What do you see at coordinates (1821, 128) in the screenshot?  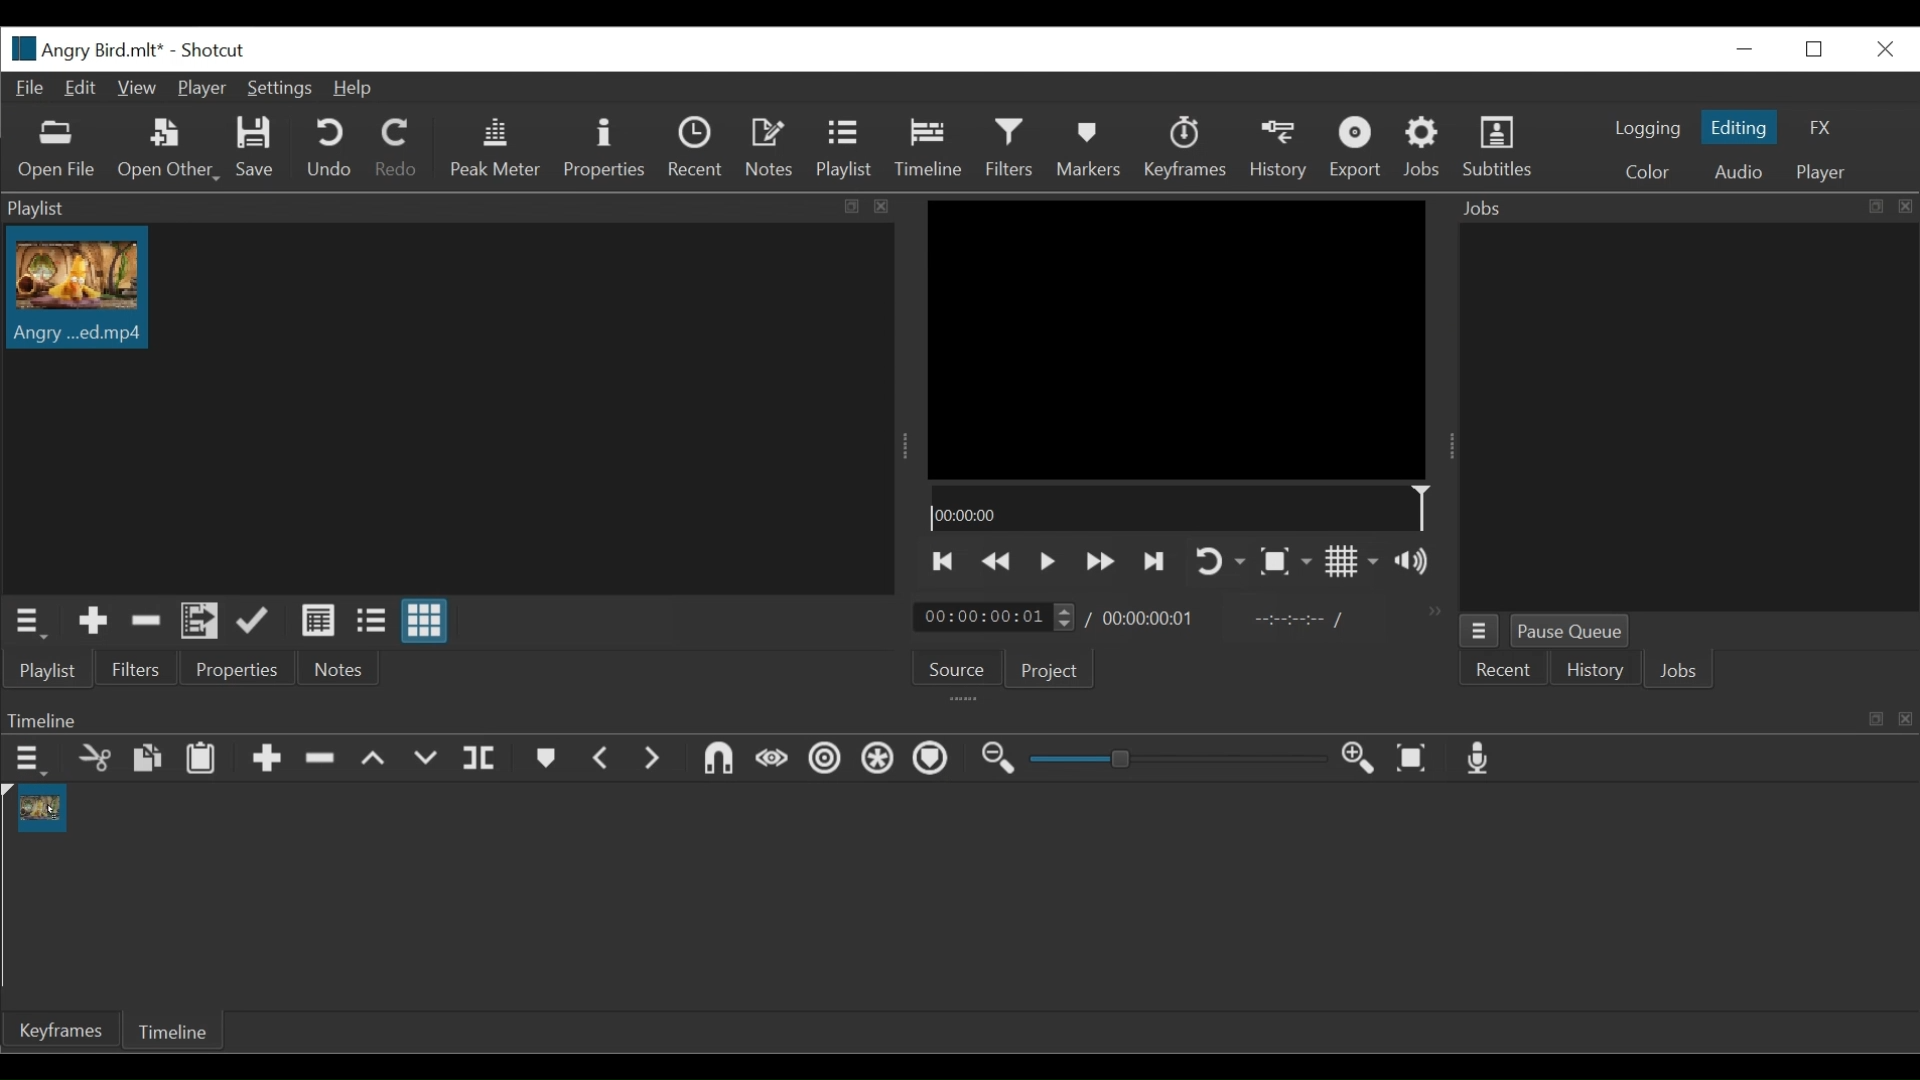 I see `FX` at bounding box center [1821, 128].